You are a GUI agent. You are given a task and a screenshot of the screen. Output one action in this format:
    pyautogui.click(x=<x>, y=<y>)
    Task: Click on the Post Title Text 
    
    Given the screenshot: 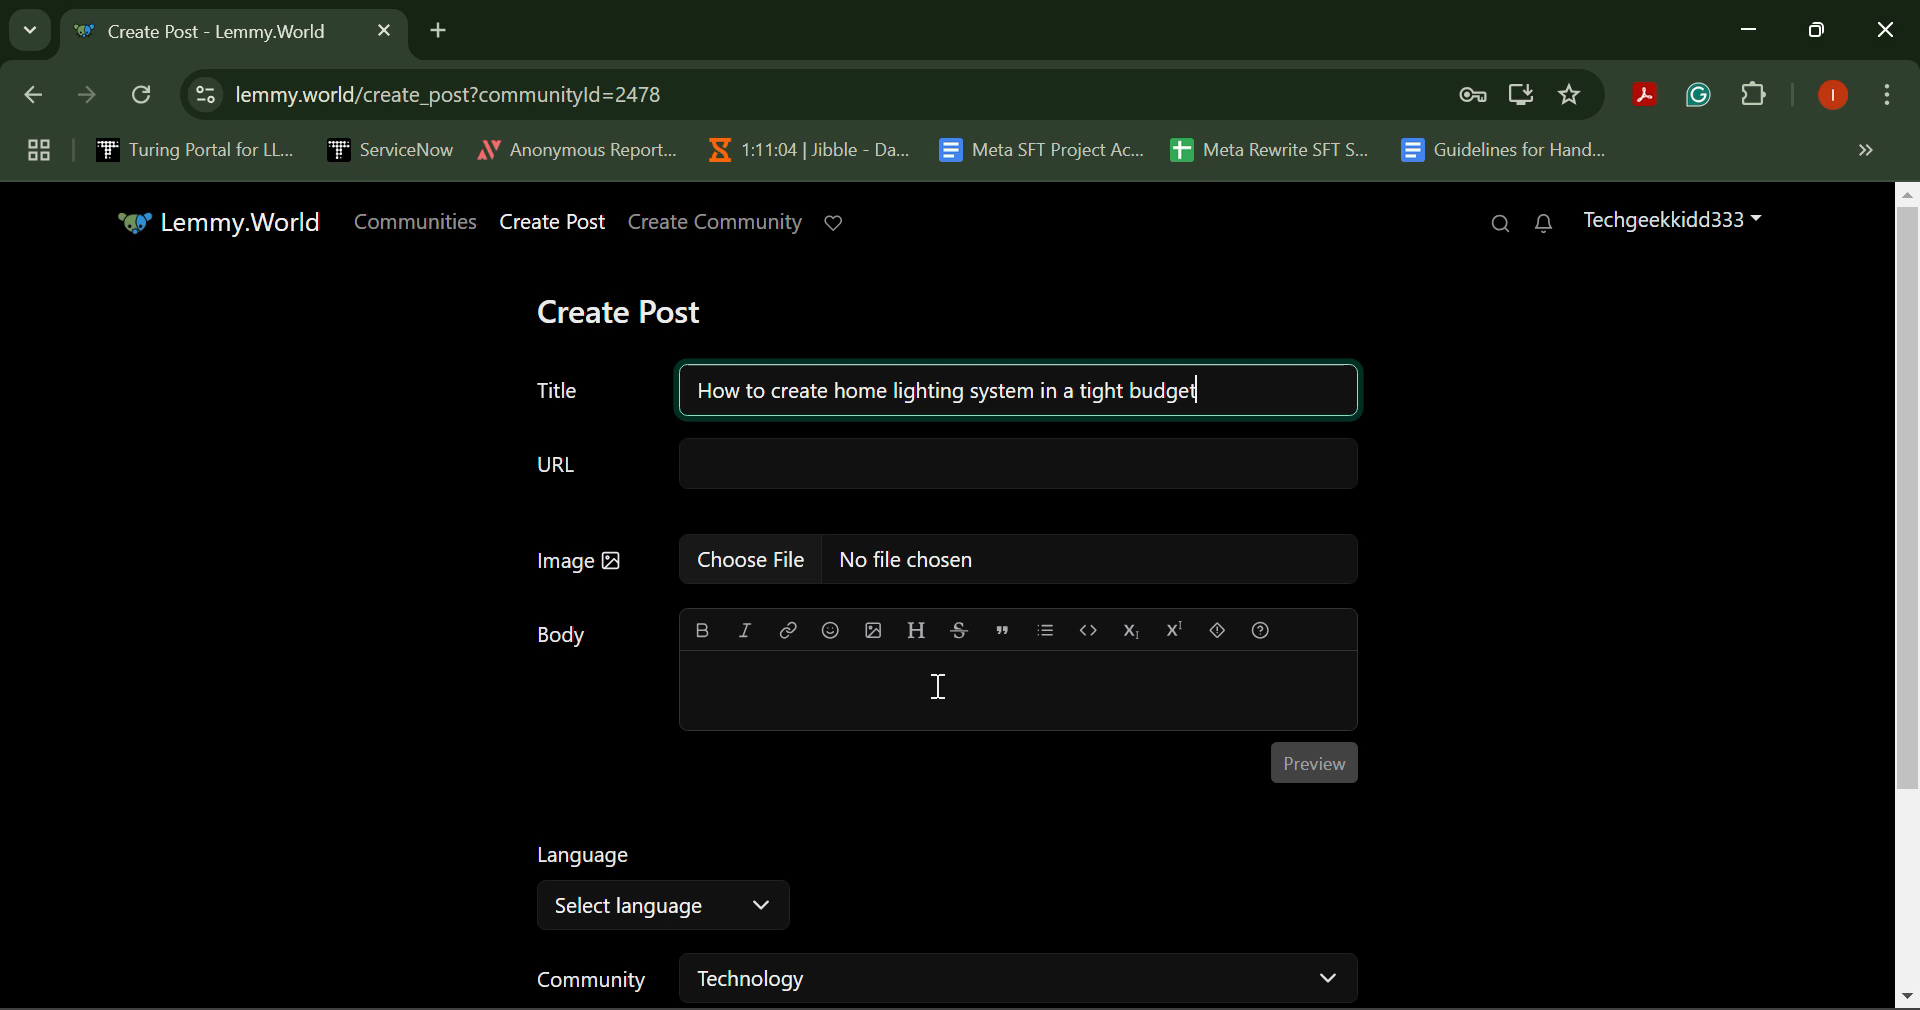 What is the action you would take?
    pyautogui.click(x=935, y=386)
    